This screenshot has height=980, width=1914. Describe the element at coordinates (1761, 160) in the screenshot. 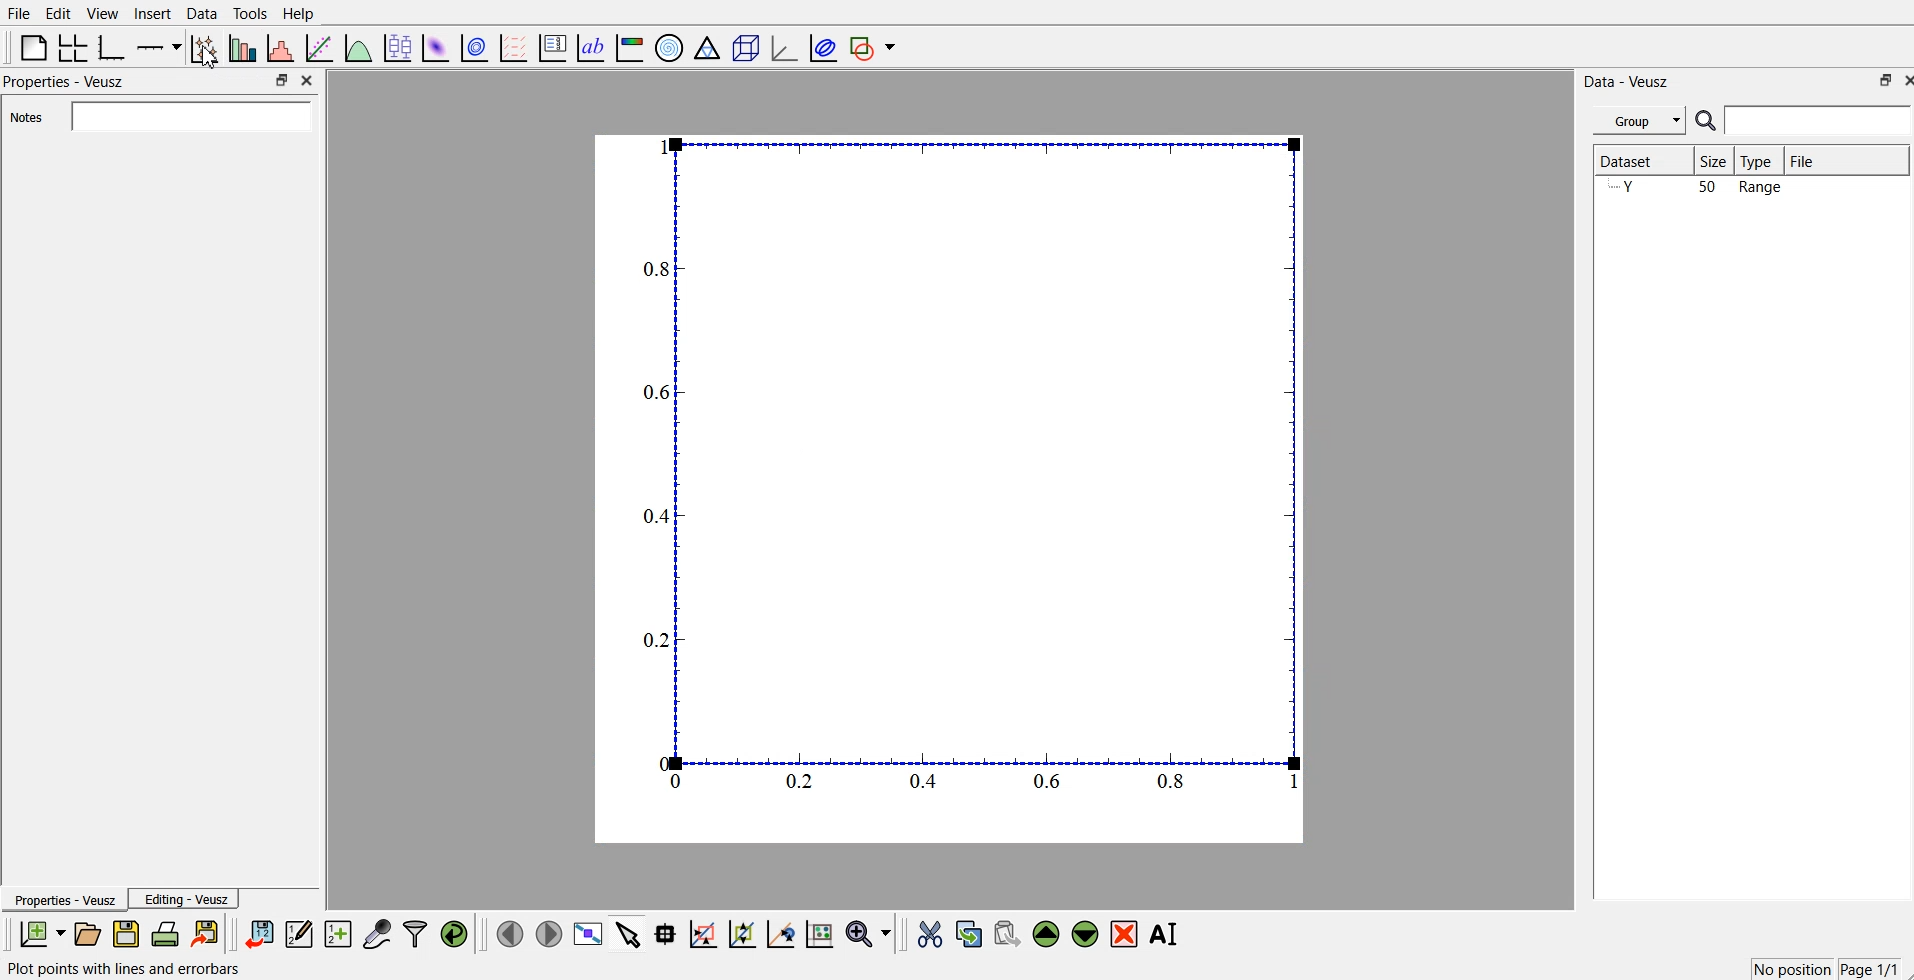

I see `Type` at that location.